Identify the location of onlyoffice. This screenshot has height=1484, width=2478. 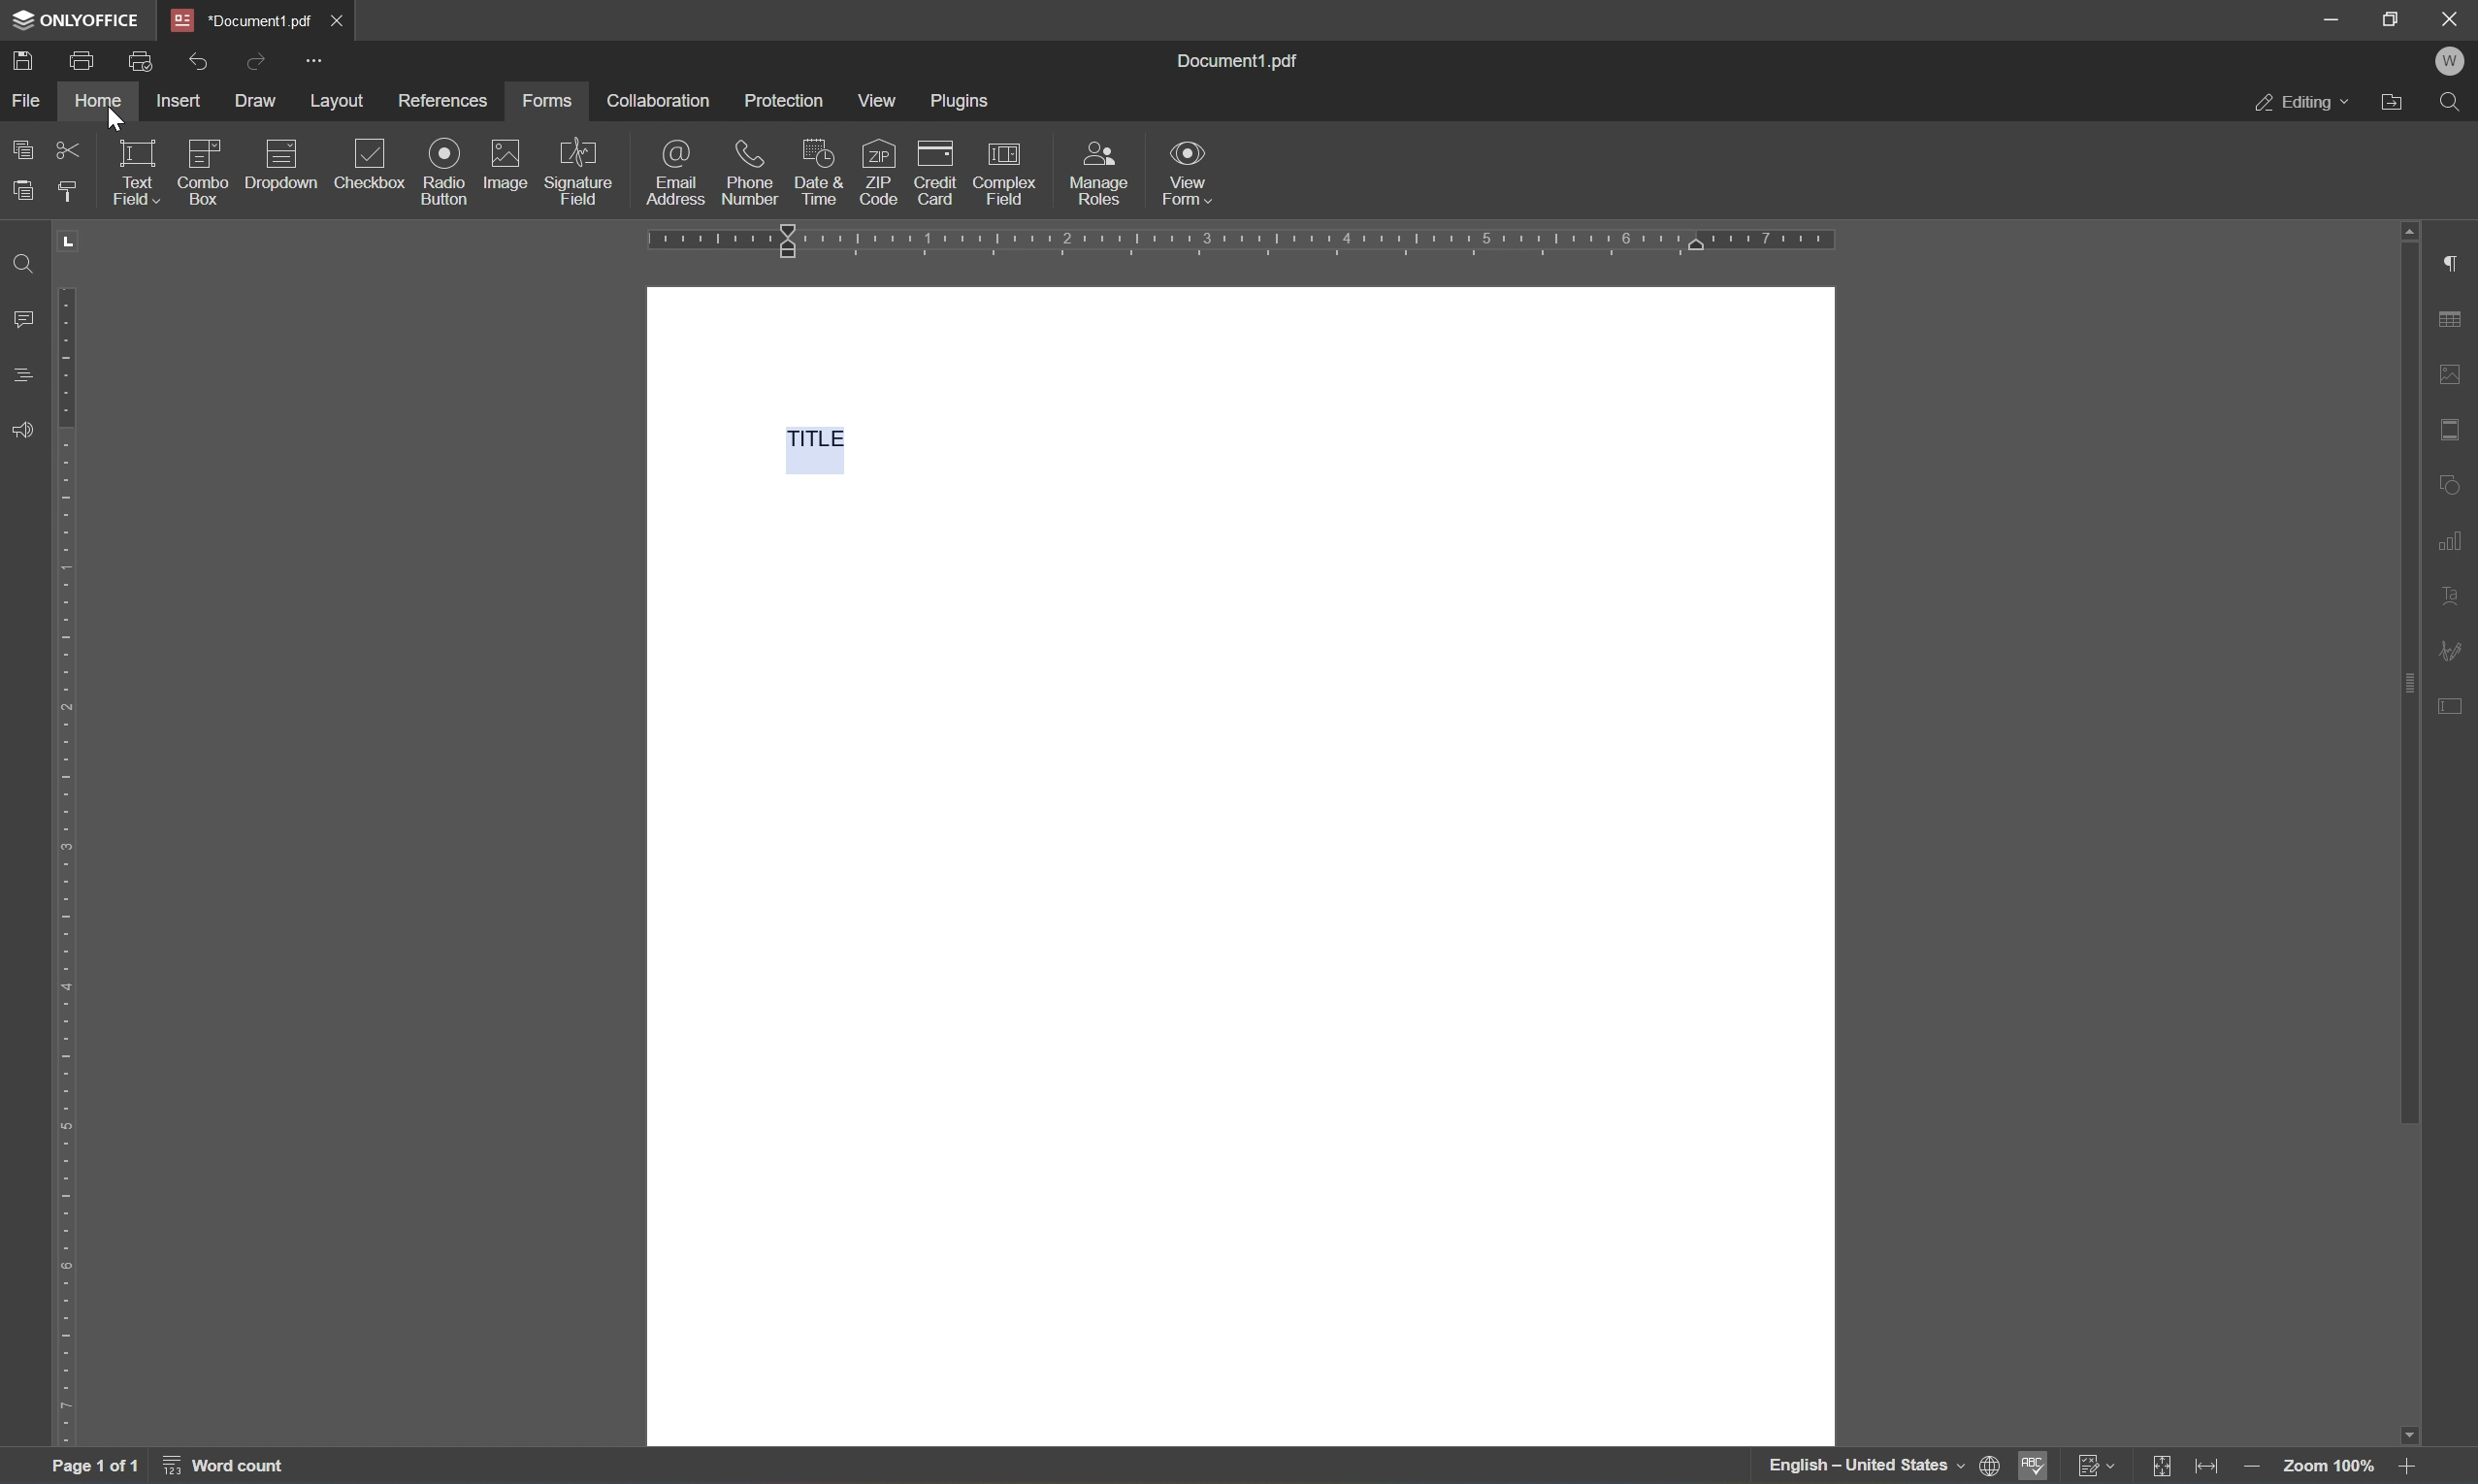
(78, 21).